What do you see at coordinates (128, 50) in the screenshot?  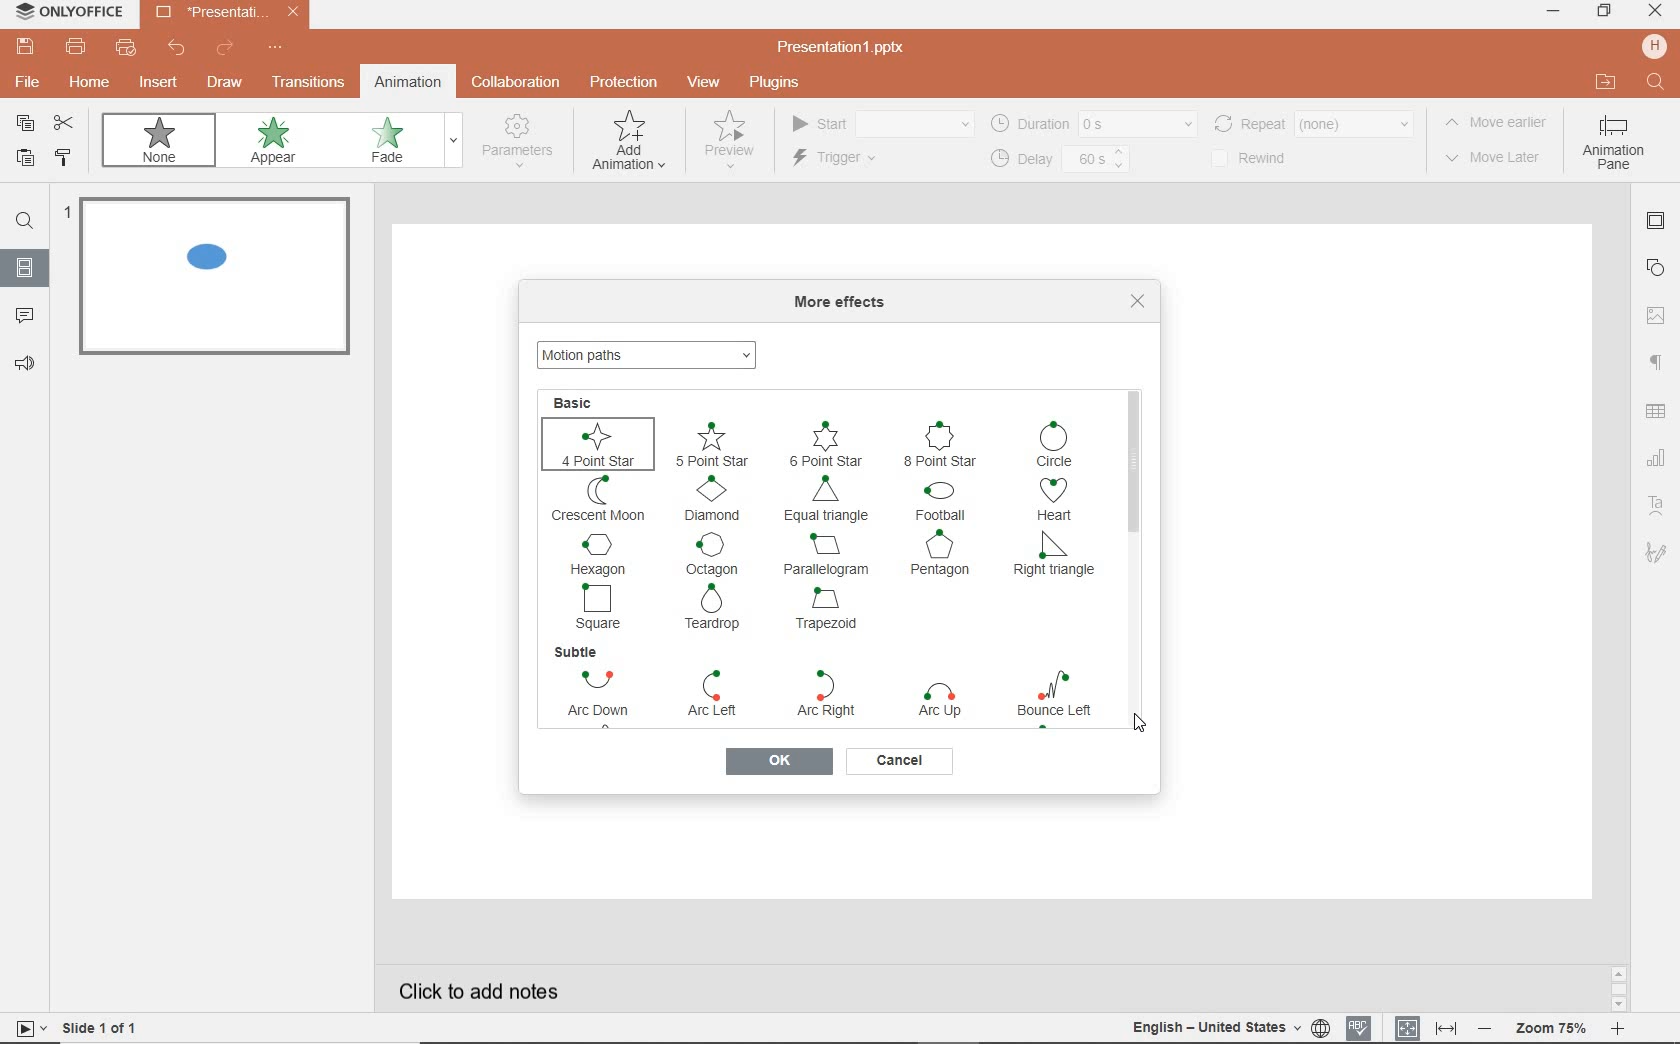 I see `quick print` at bounding box center [128, 50].